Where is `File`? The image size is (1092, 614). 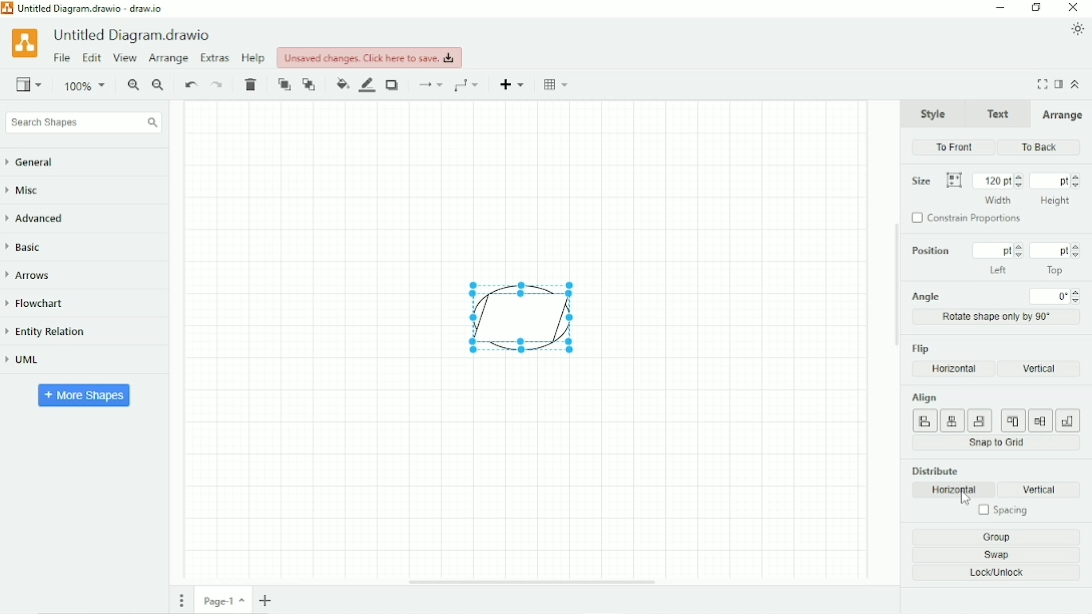
File is located at coordinates (62, 58).